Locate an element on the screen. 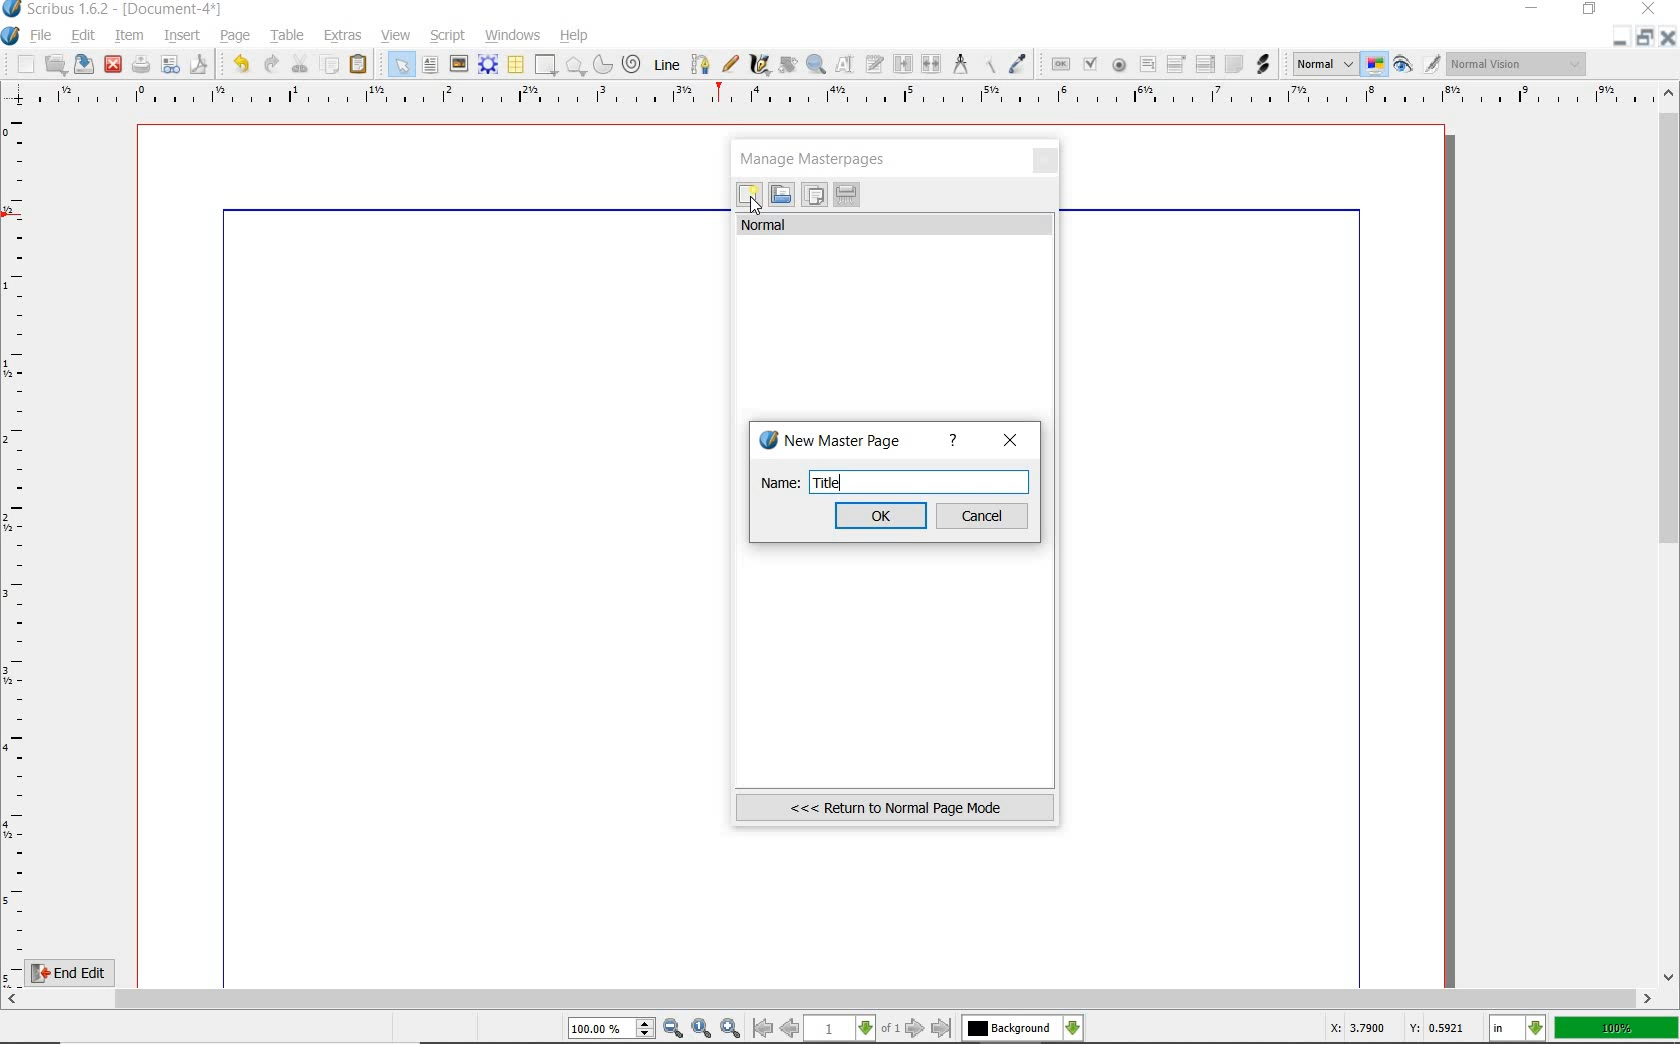 The width and height of the screenshot is (1680, 1044). text annotation is located at coordinates (1233, 65).